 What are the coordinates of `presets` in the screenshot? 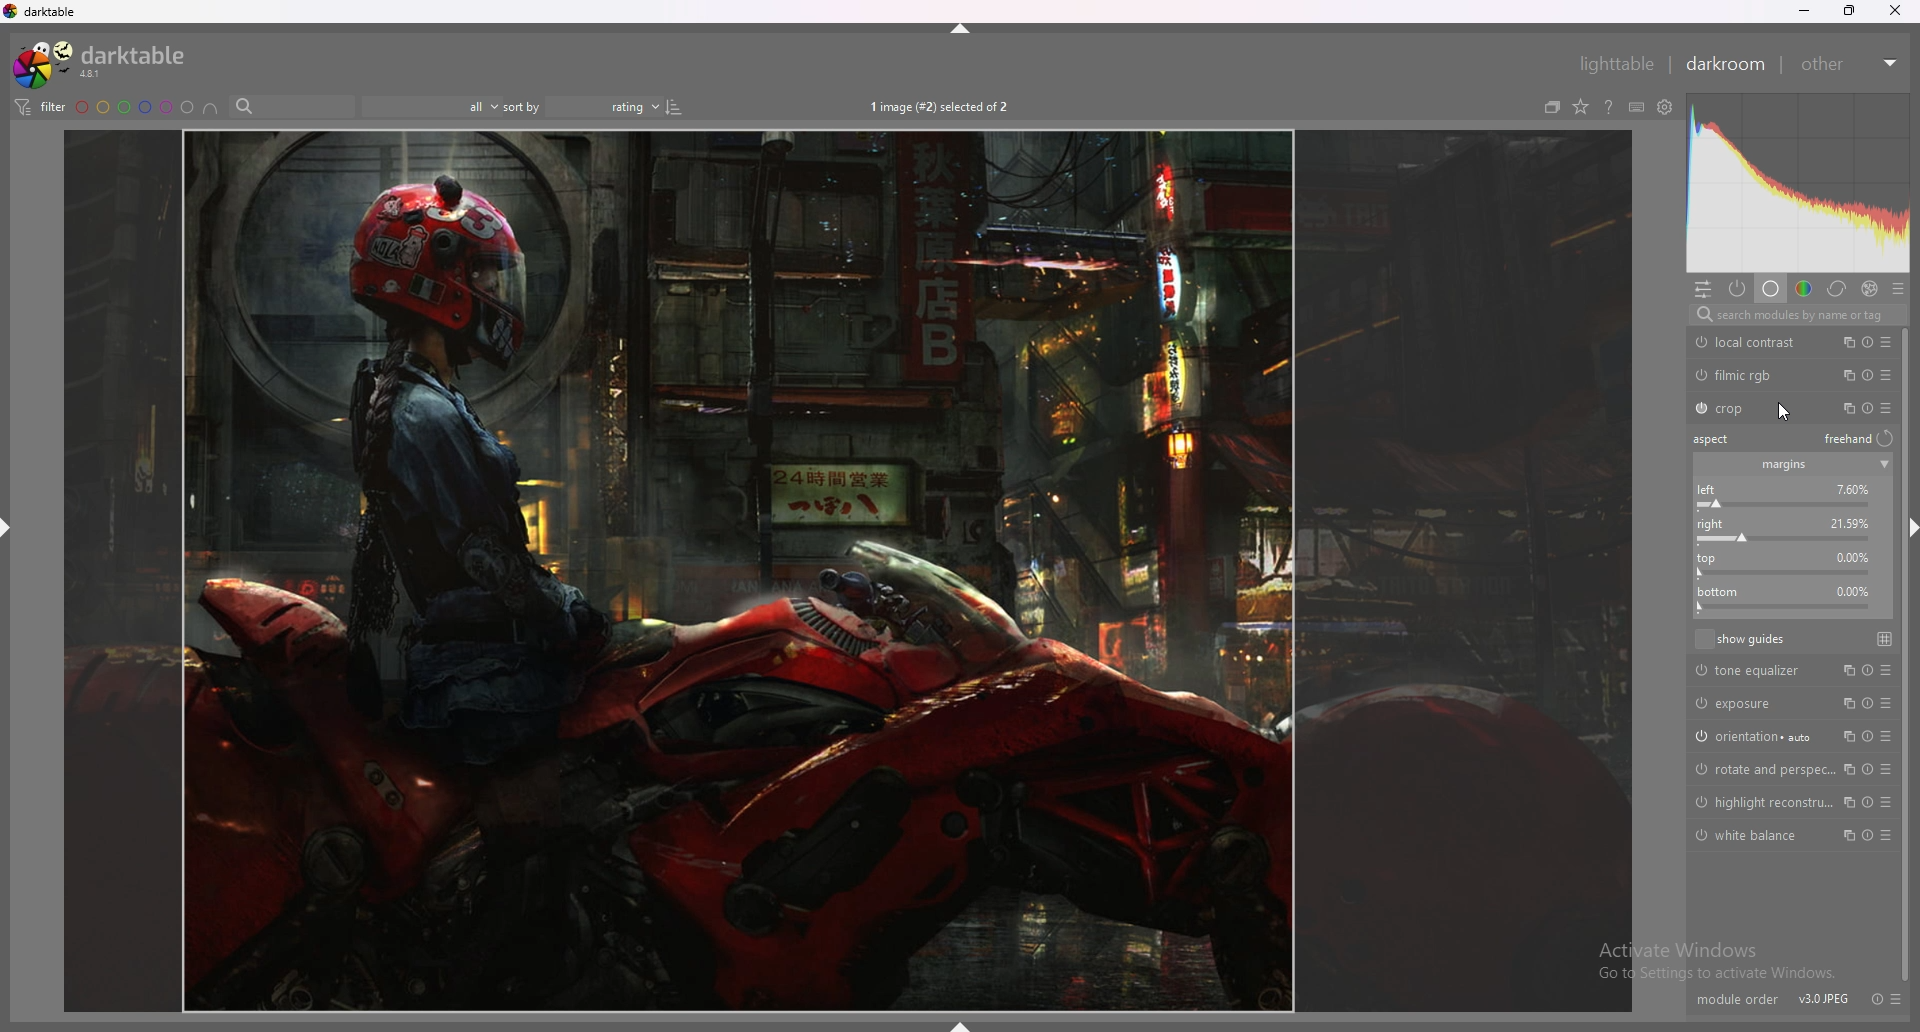 It's located at (1888, 704).